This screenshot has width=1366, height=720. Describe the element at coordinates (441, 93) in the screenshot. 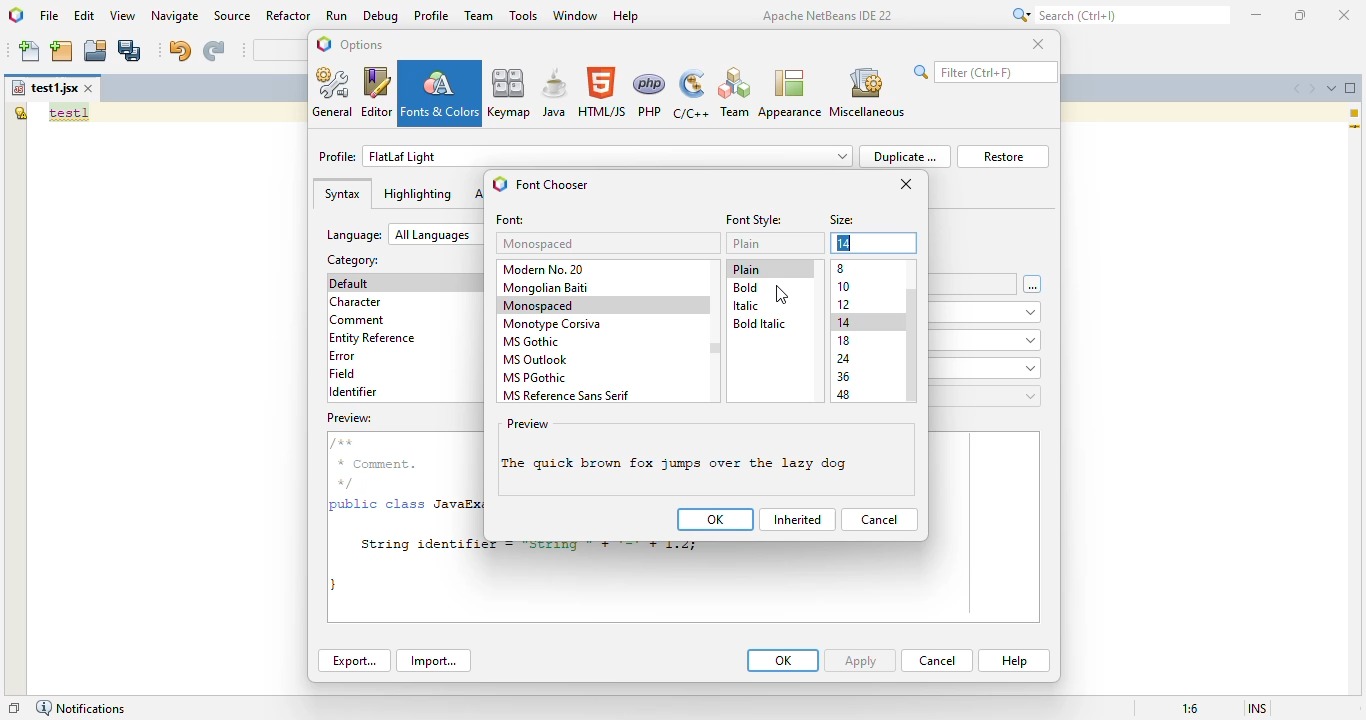

I see `fonts & colors` at that location.